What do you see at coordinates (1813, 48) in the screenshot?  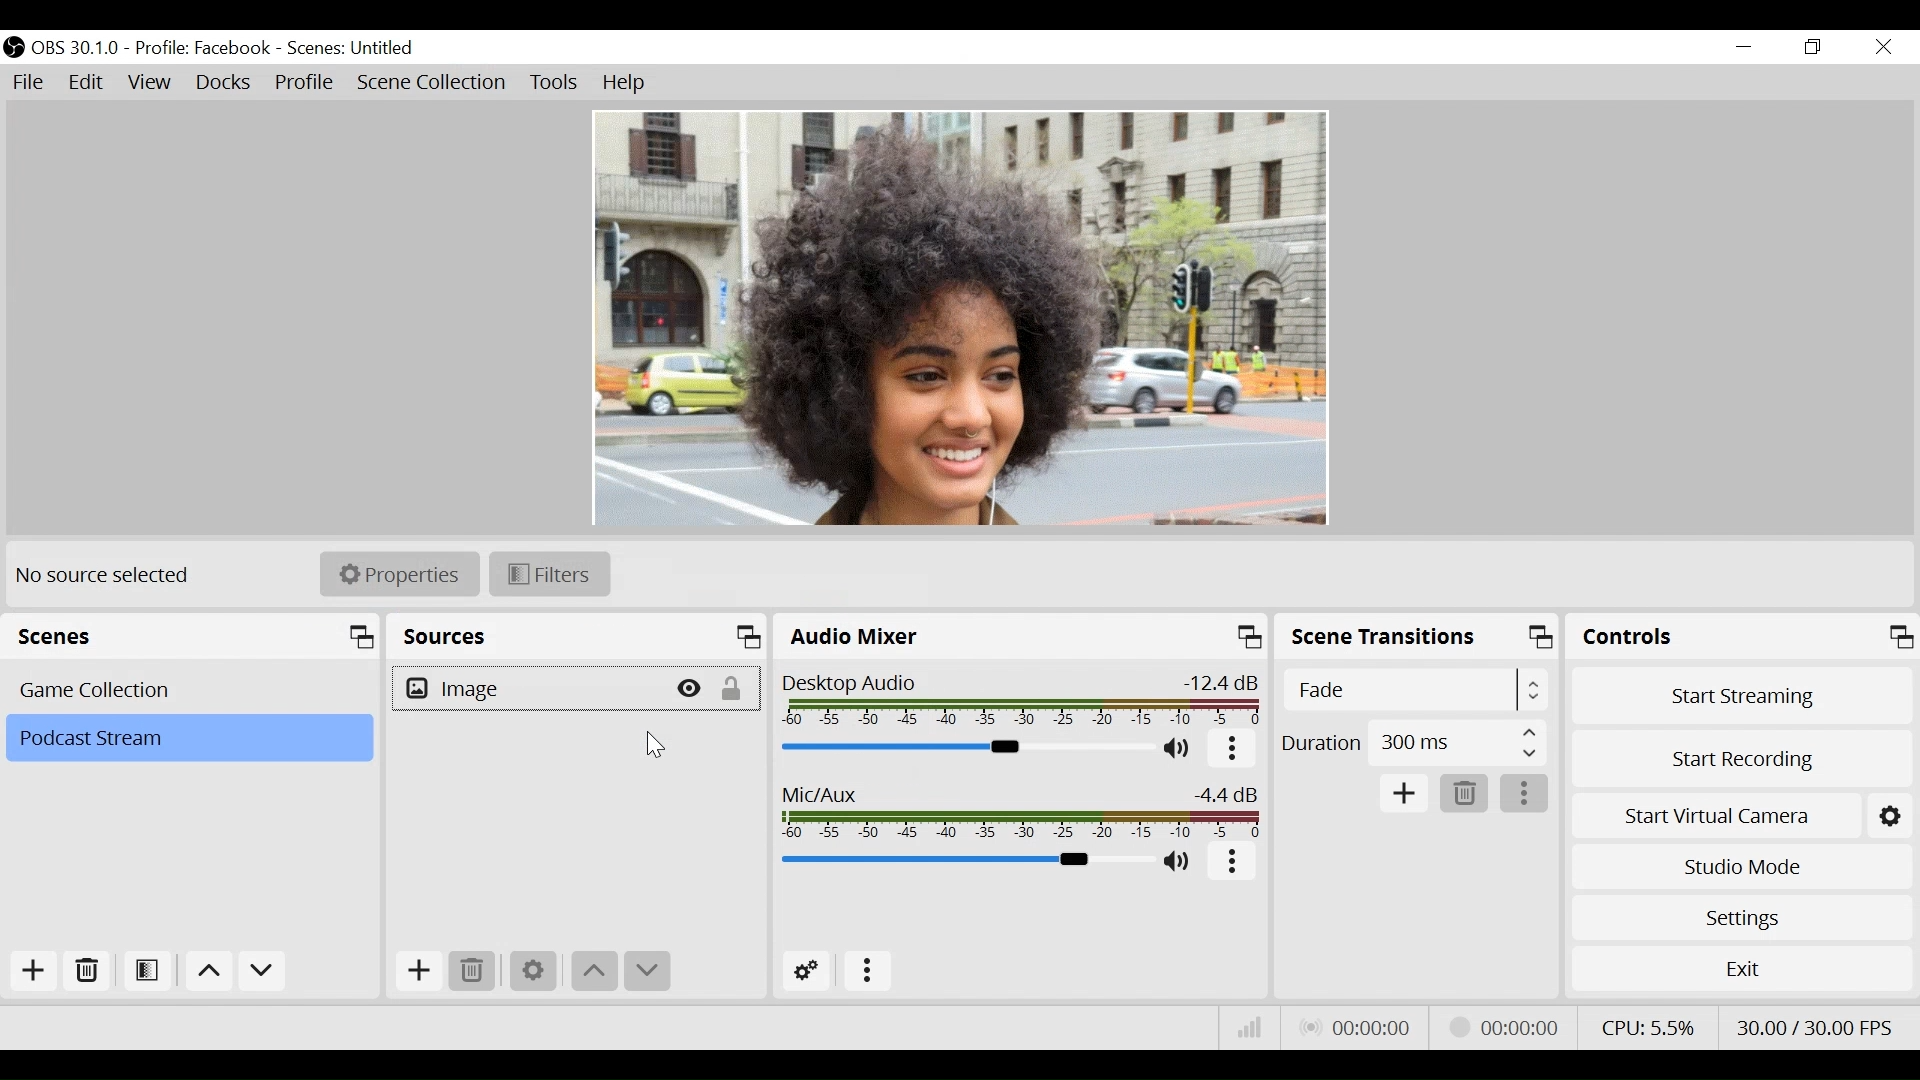 I see `Restore` at bounding box center [1813, 48].